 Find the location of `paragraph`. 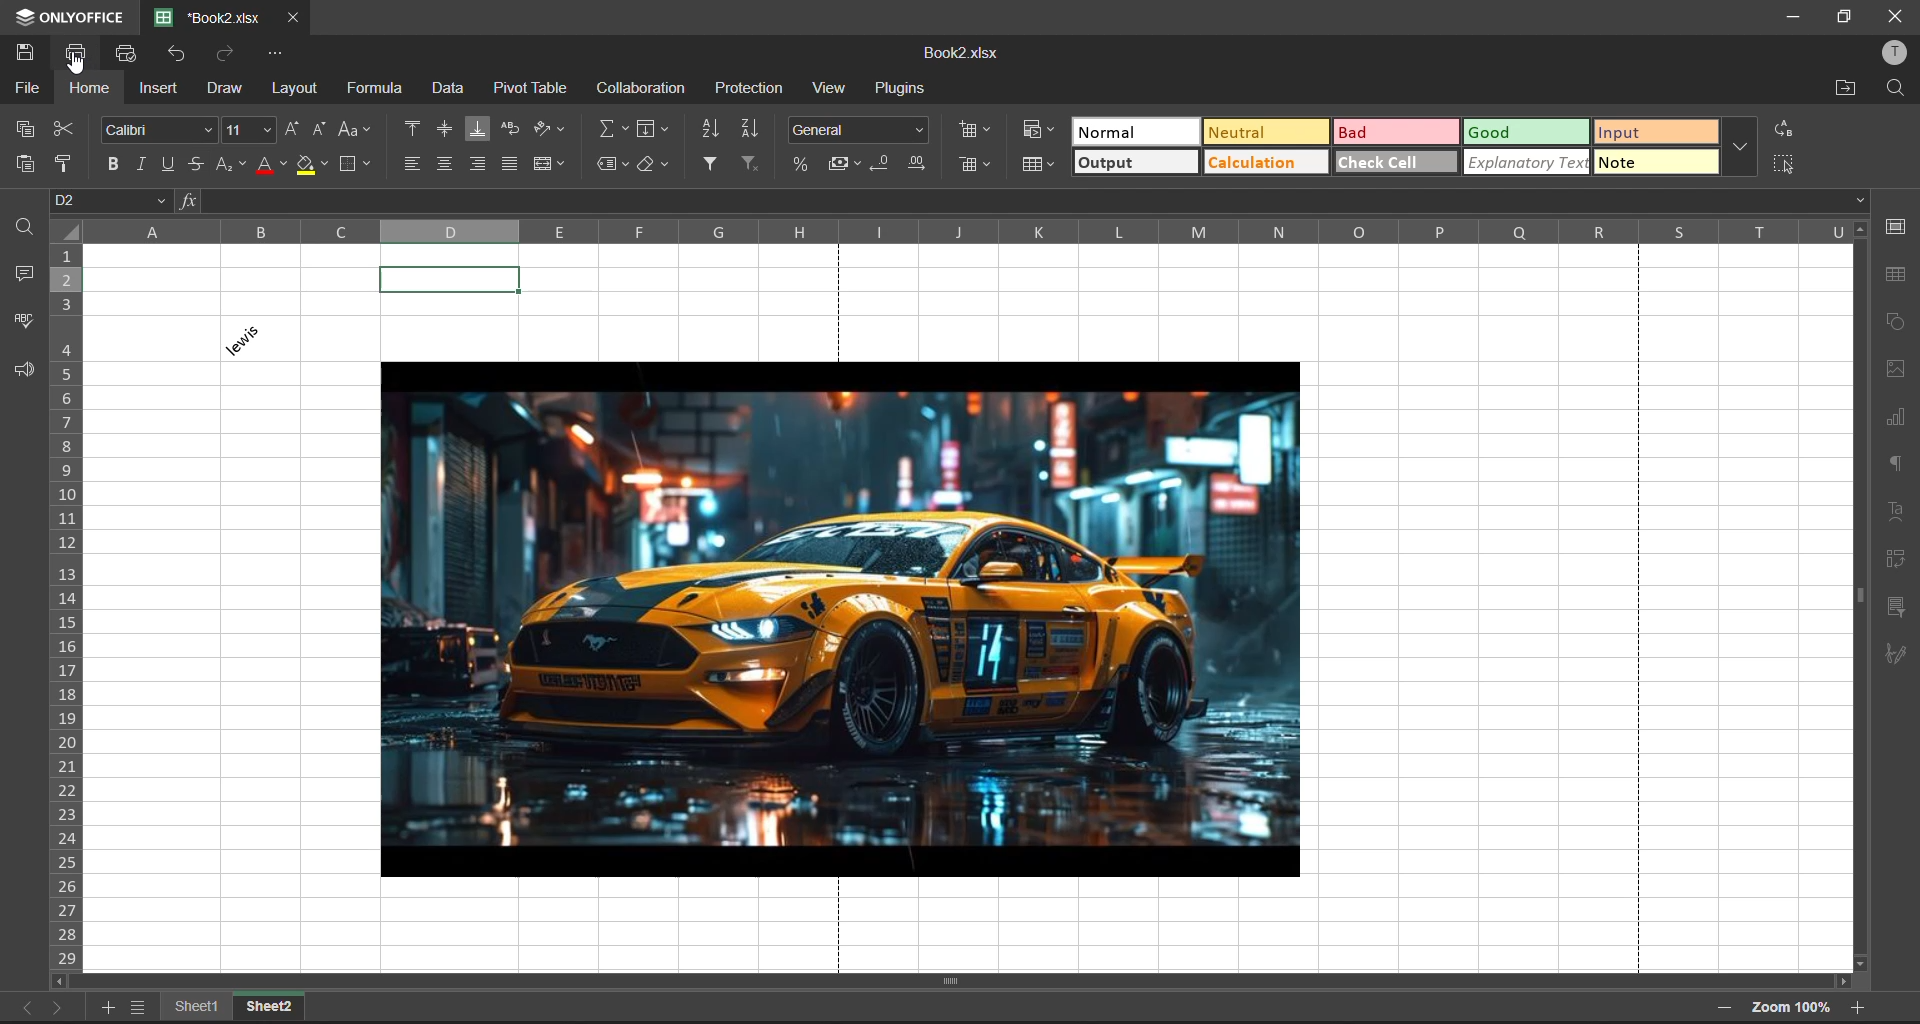

paragraph is located at coordinates (1896, 464).